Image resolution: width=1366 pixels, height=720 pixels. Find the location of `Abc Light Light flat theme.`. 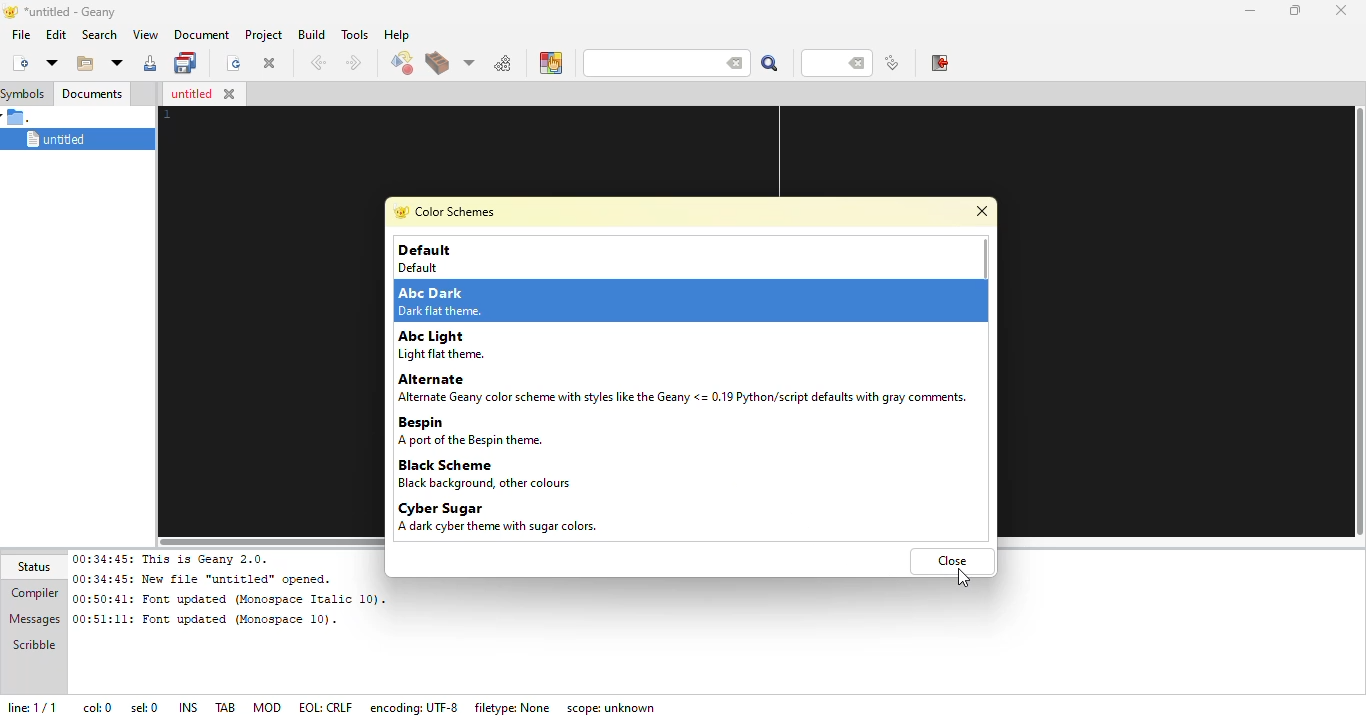

Abc Light Light flat theme. is located at coordinates (474, 346).